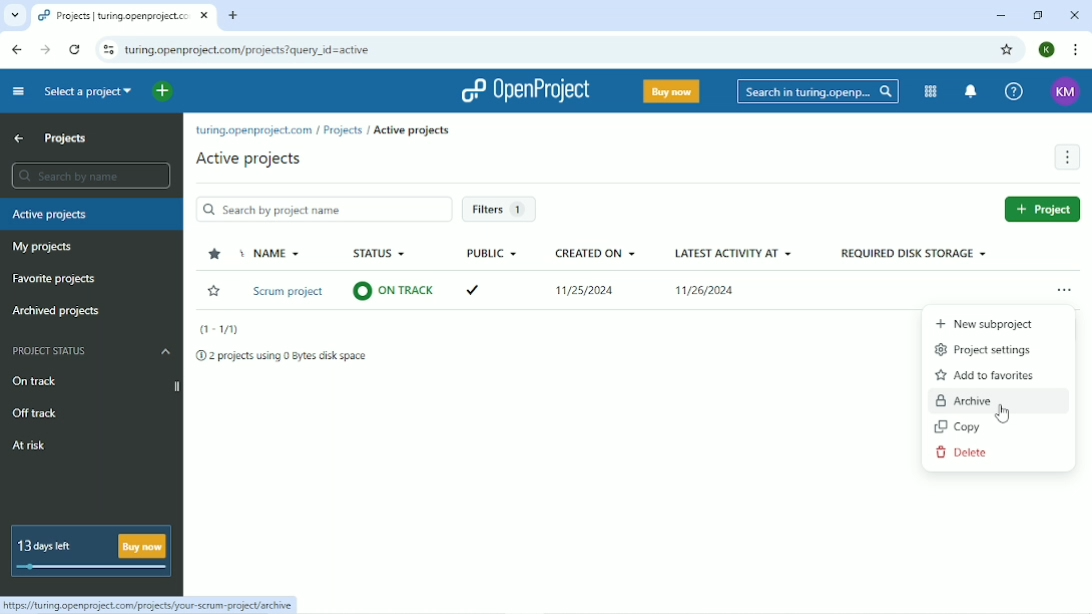  What do you see at coordinates (75, 51) in the screenshot?
I see `Reload this page` at bounding box center [75, 51].